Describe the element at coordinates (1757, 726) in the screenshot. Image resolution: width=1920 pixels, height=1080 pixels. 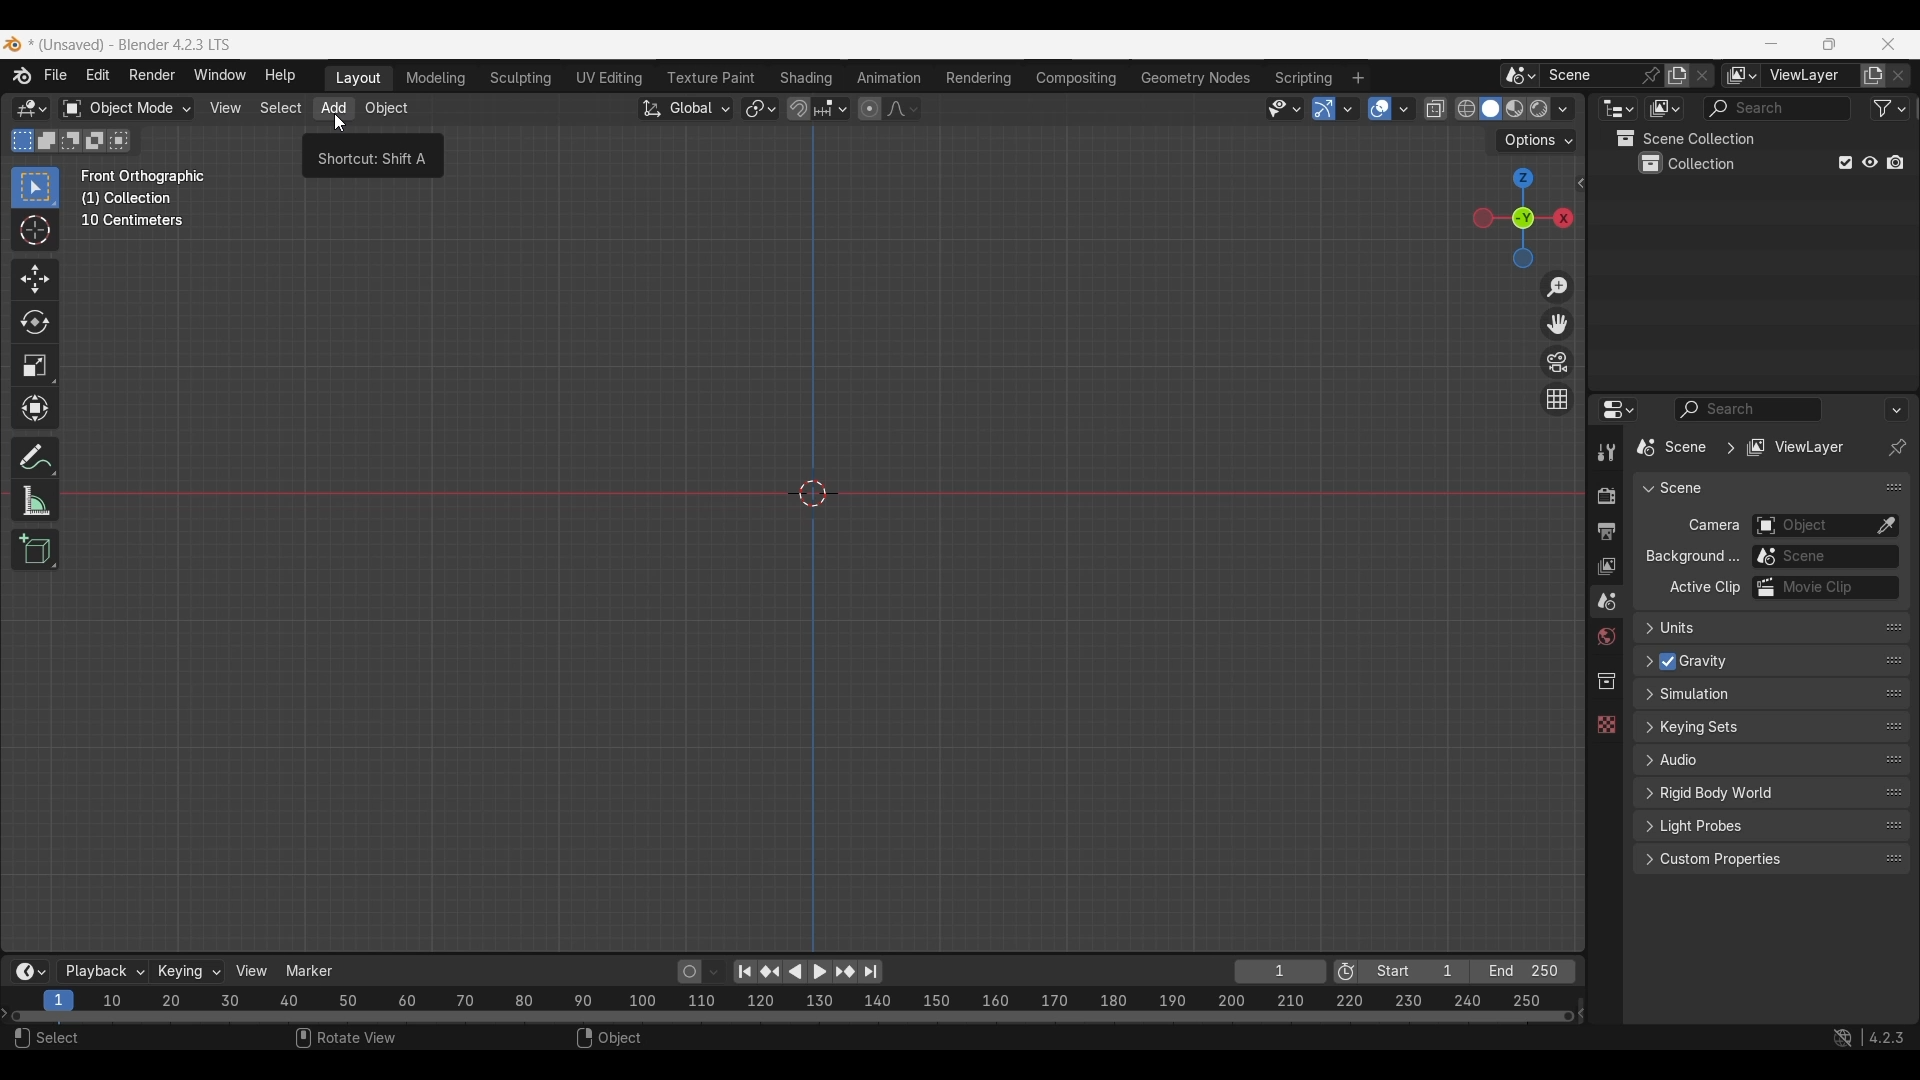
I see `Click to expand Keying sets` at that location.